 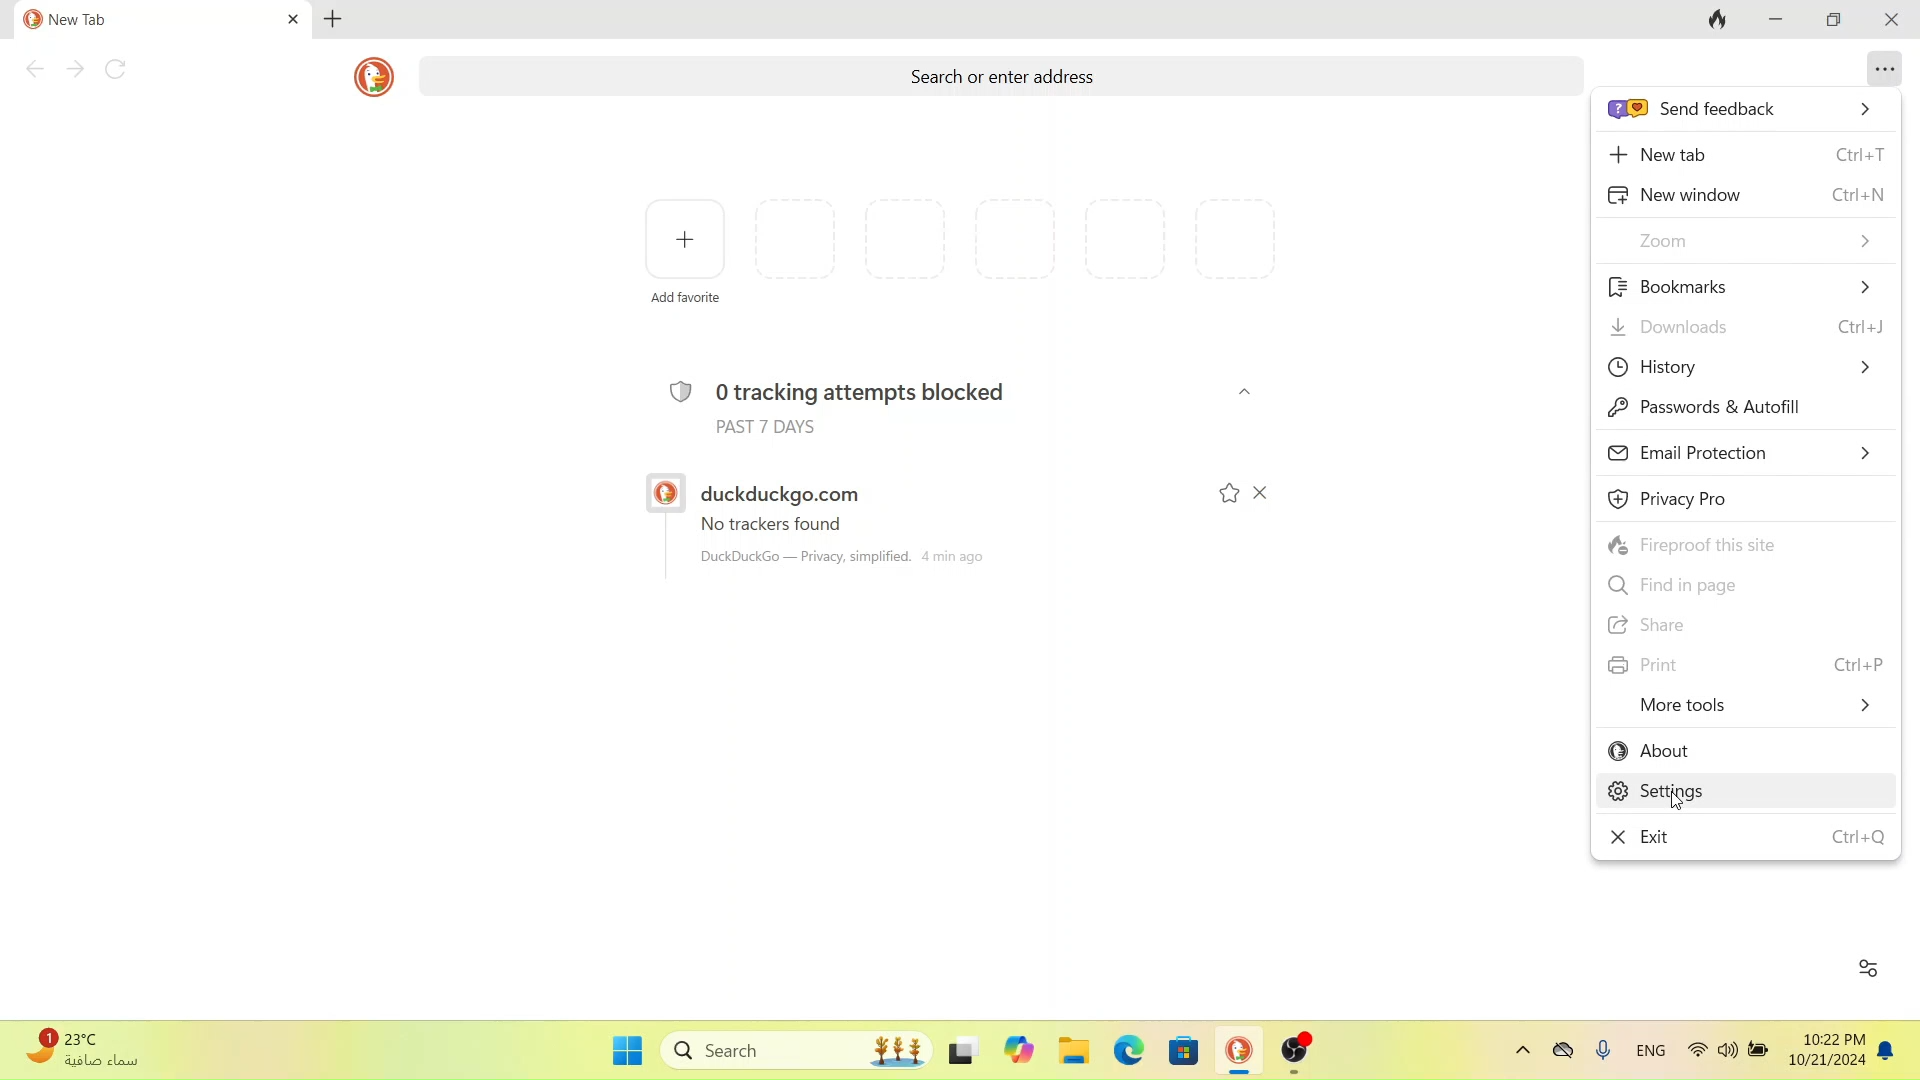 What do you see at coordinates (1739, 702) in the screenshot?
I see `more tools` at bounding box center [1739, 702].